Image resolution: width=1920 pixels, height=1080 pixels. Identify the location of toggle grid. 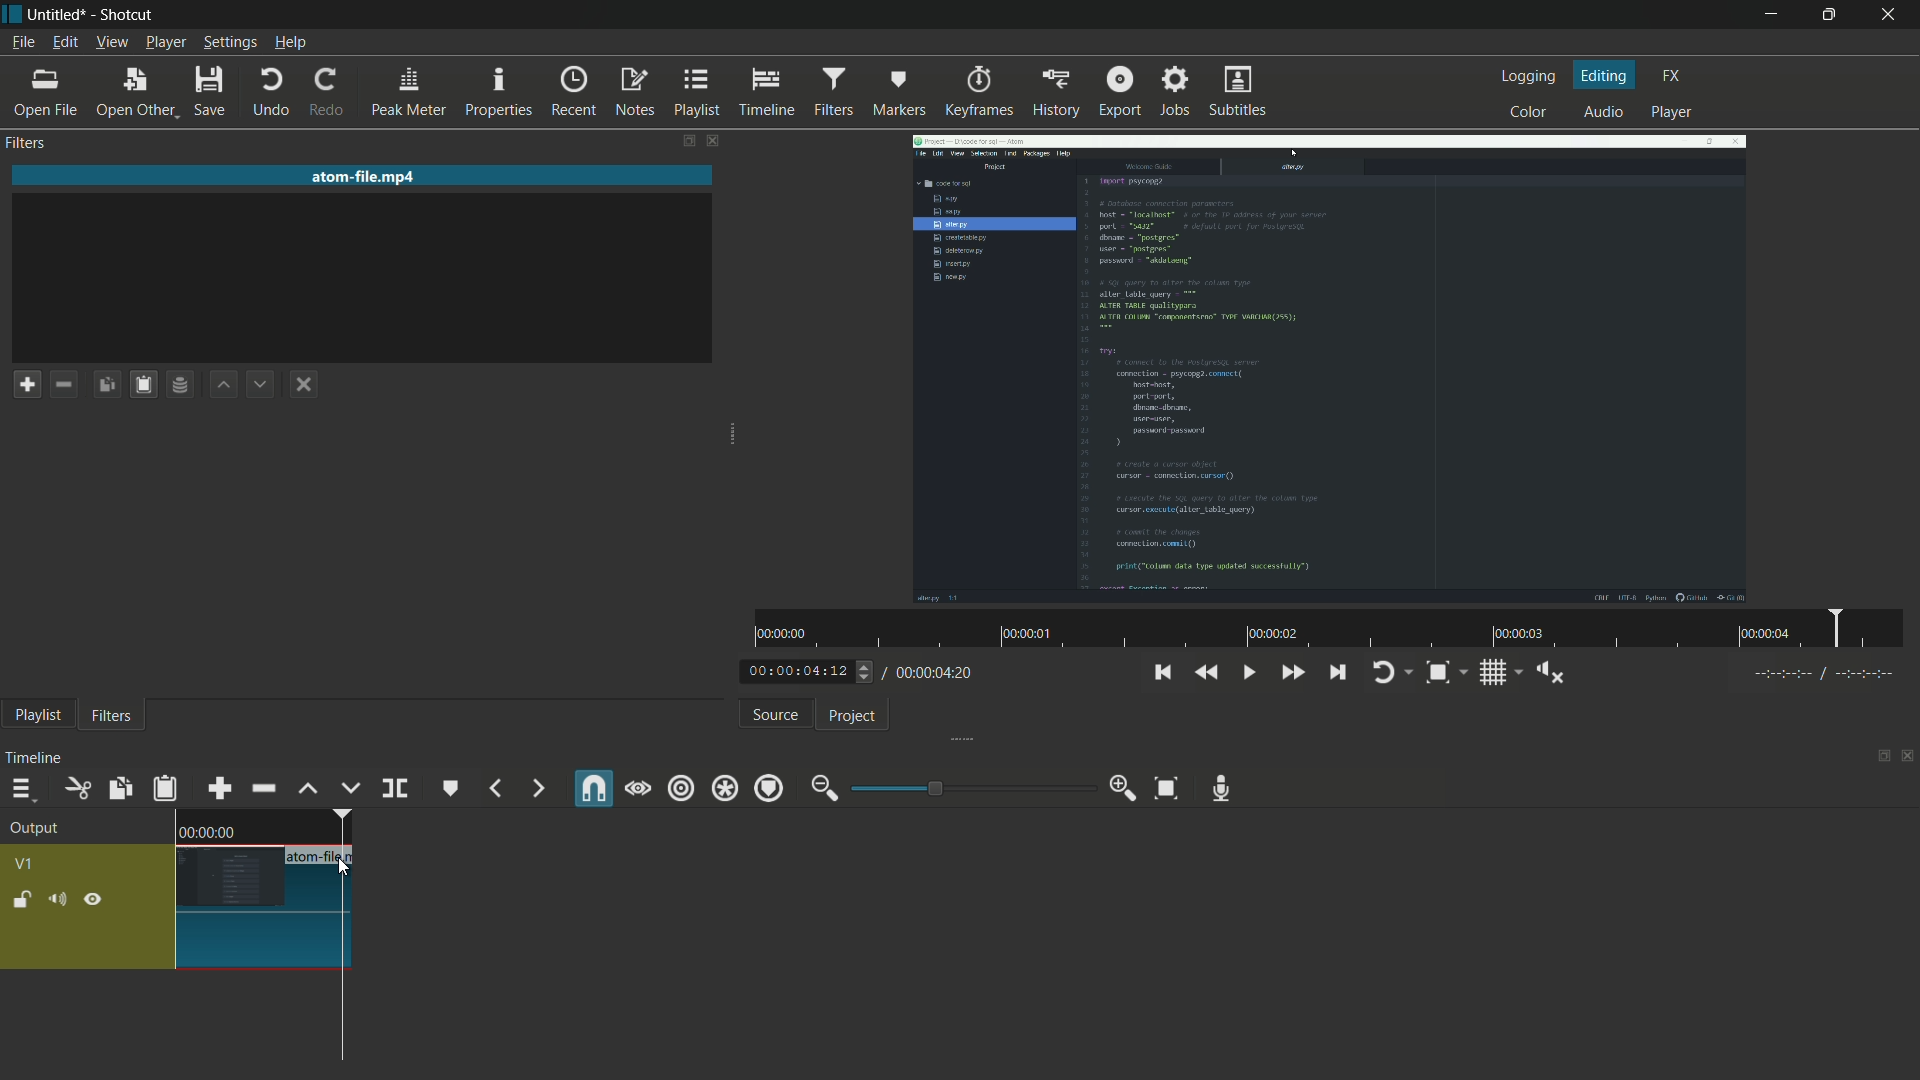
(1493, 673).